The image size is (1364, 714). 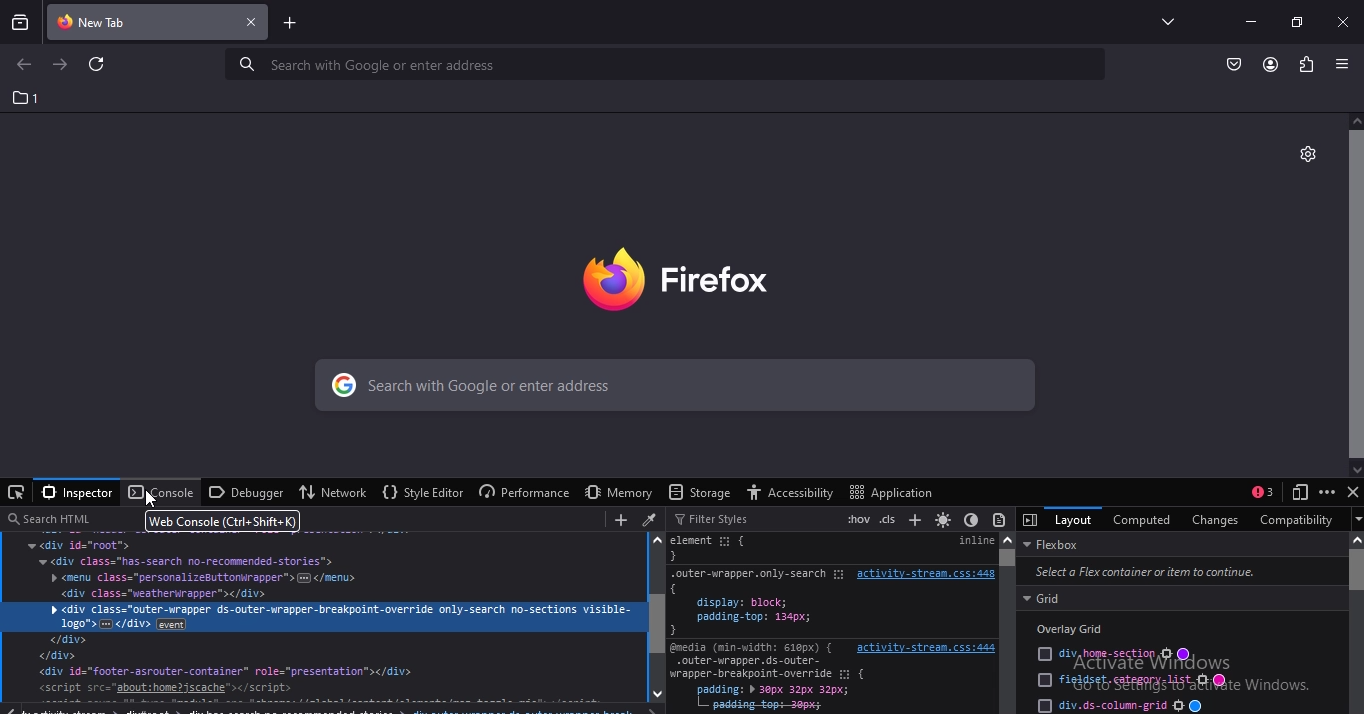 I want to click on changes, so click(x=1212, y=520).